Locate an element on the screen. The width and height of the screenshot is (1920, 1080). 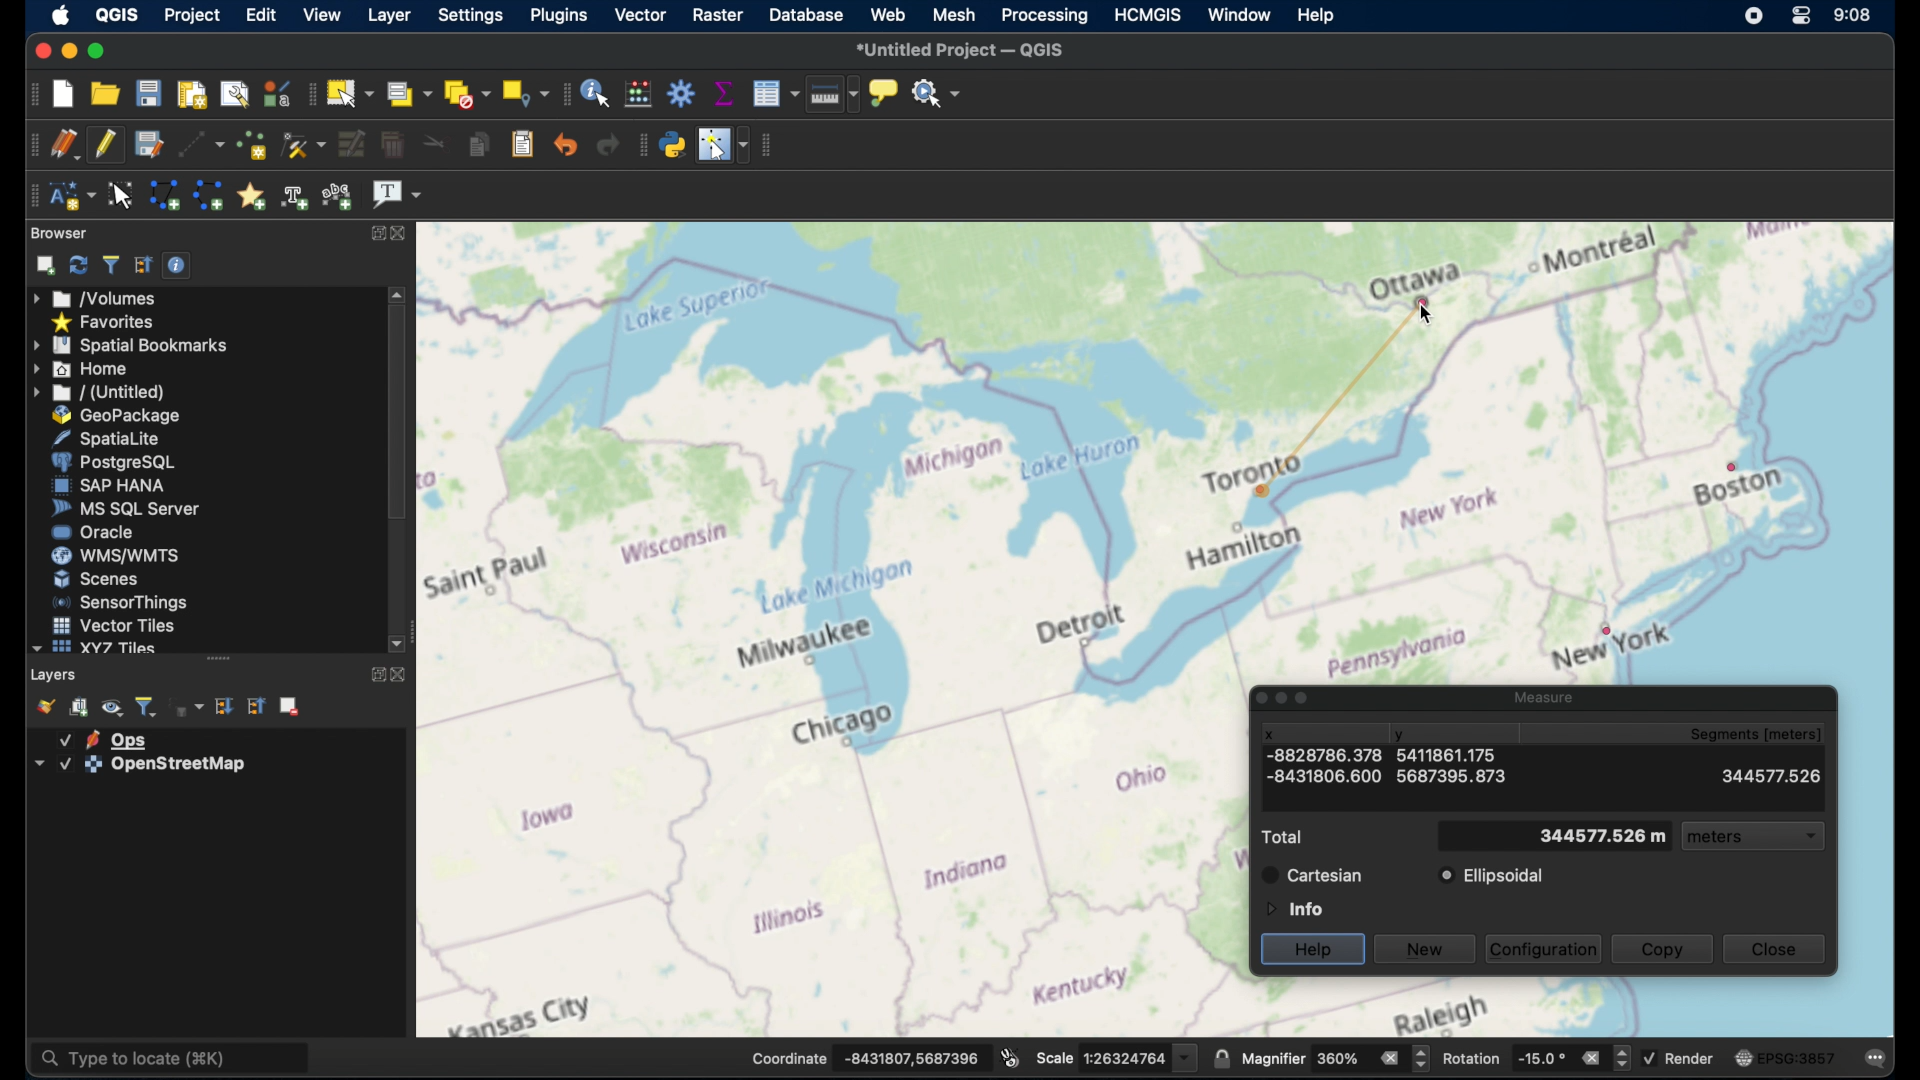
coordinate is located at coordinates (865, 1056).